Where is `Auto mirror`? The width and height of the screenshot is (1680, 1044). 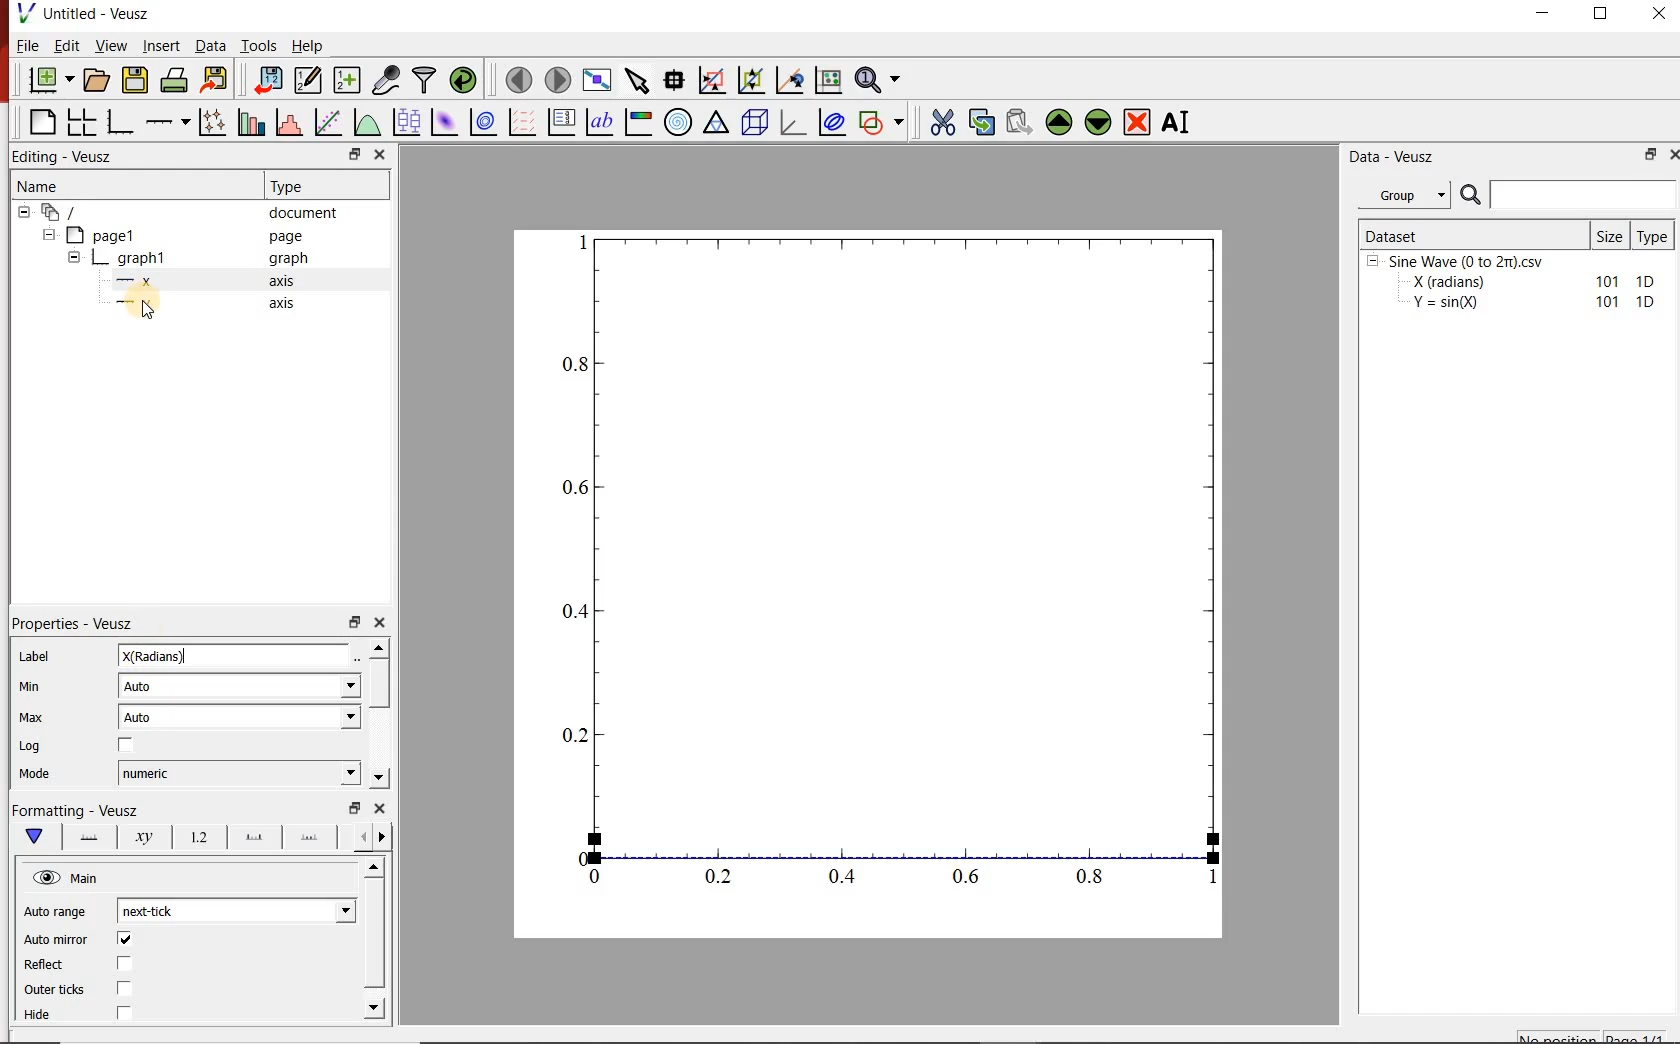
Auto mirror is located at coordinates (56, 940).